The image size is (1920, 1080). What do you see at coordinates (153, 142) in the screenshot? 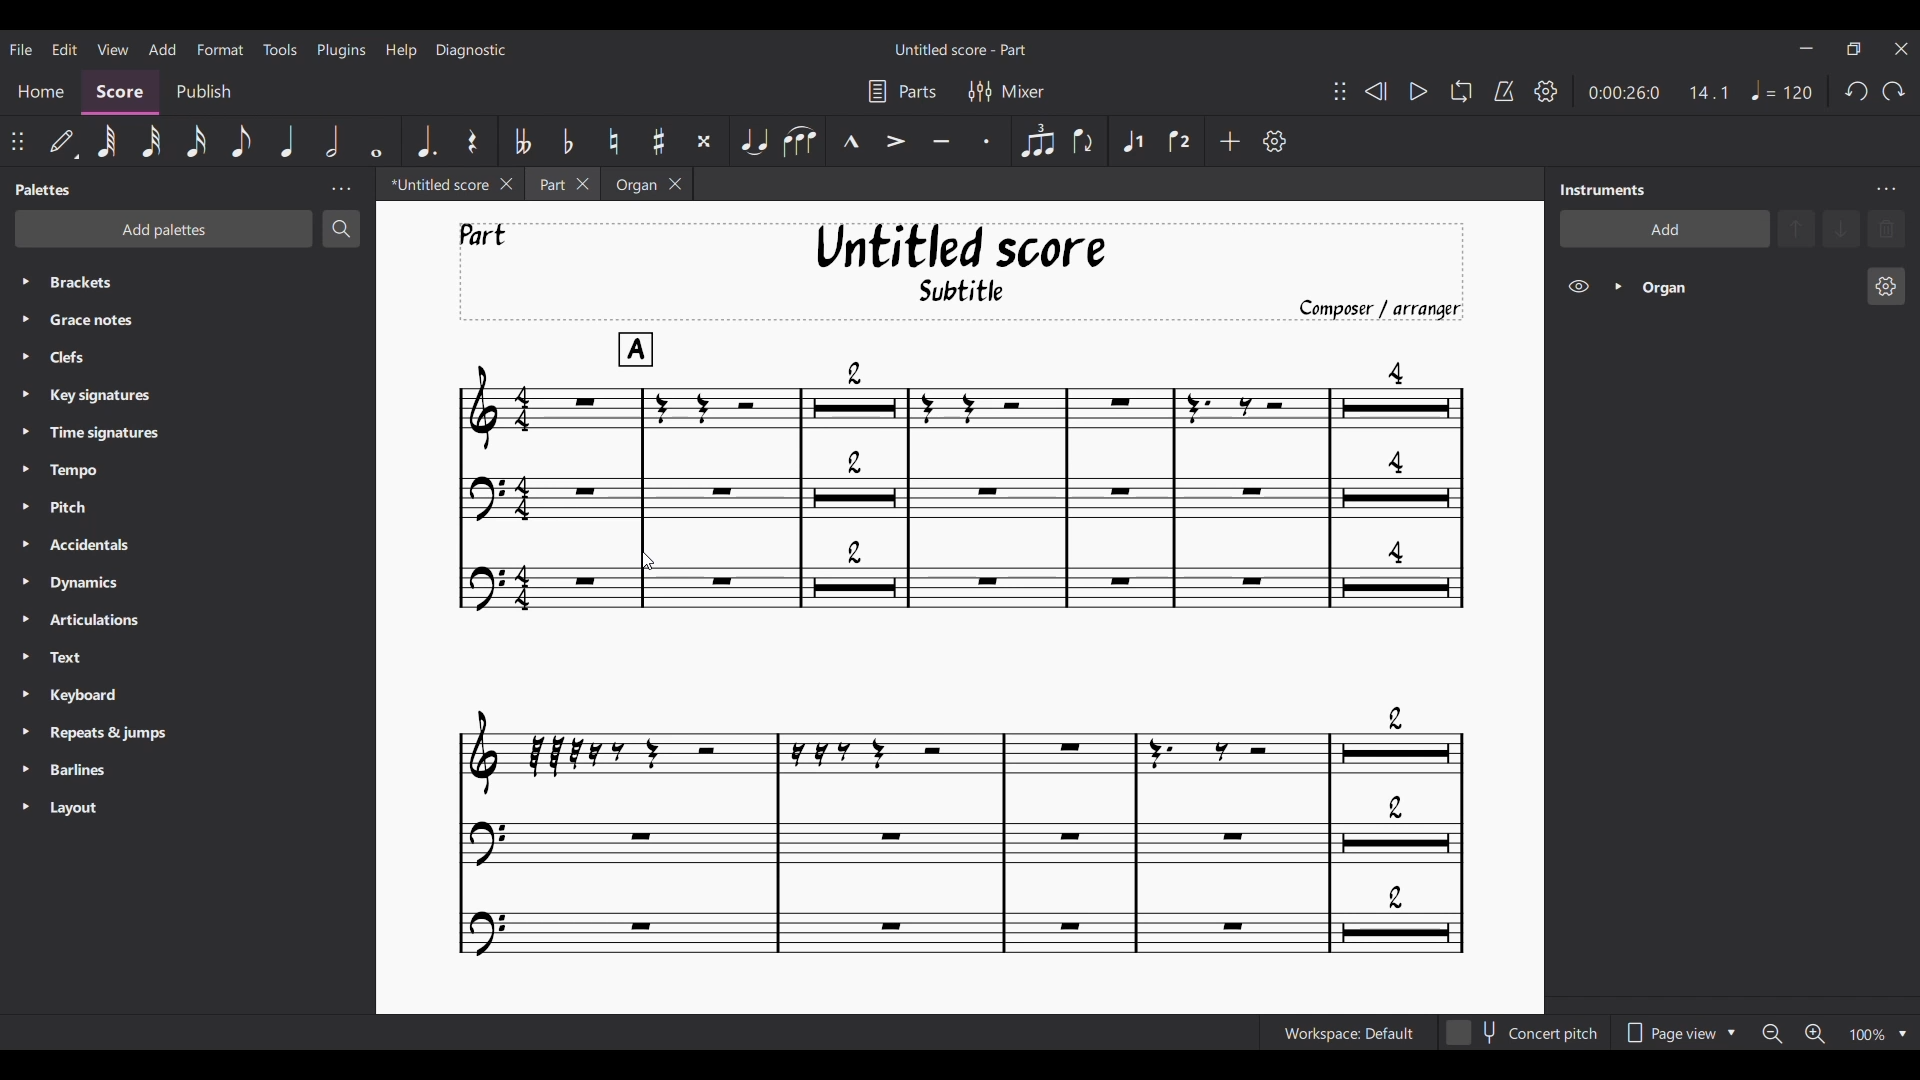
I see `32nd note` at bounding box center [153, 142].